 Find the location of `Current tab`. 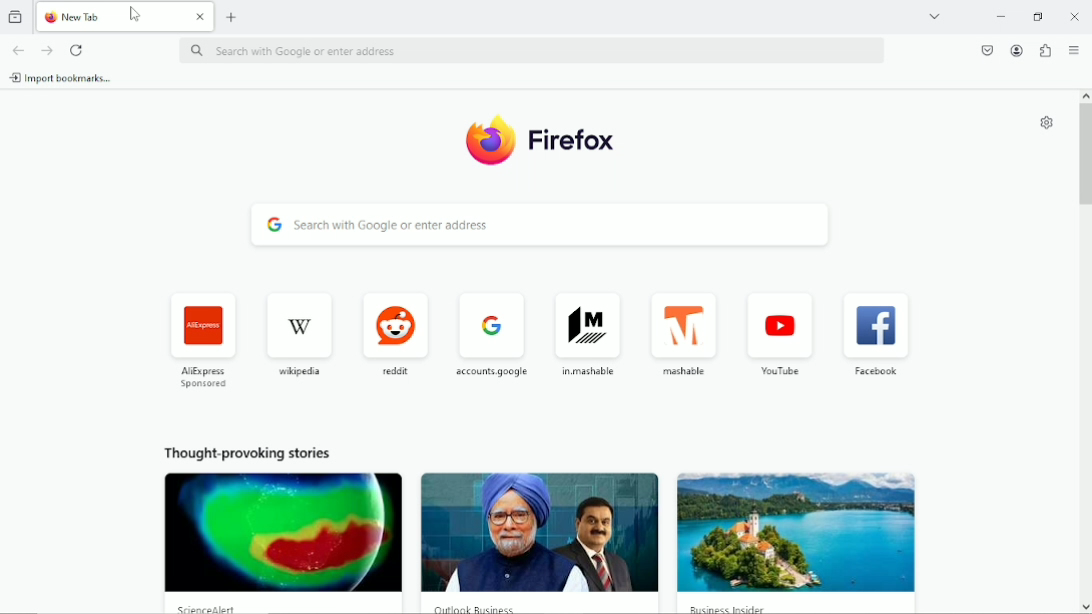

Current tab is located at coordinates (126, 17).